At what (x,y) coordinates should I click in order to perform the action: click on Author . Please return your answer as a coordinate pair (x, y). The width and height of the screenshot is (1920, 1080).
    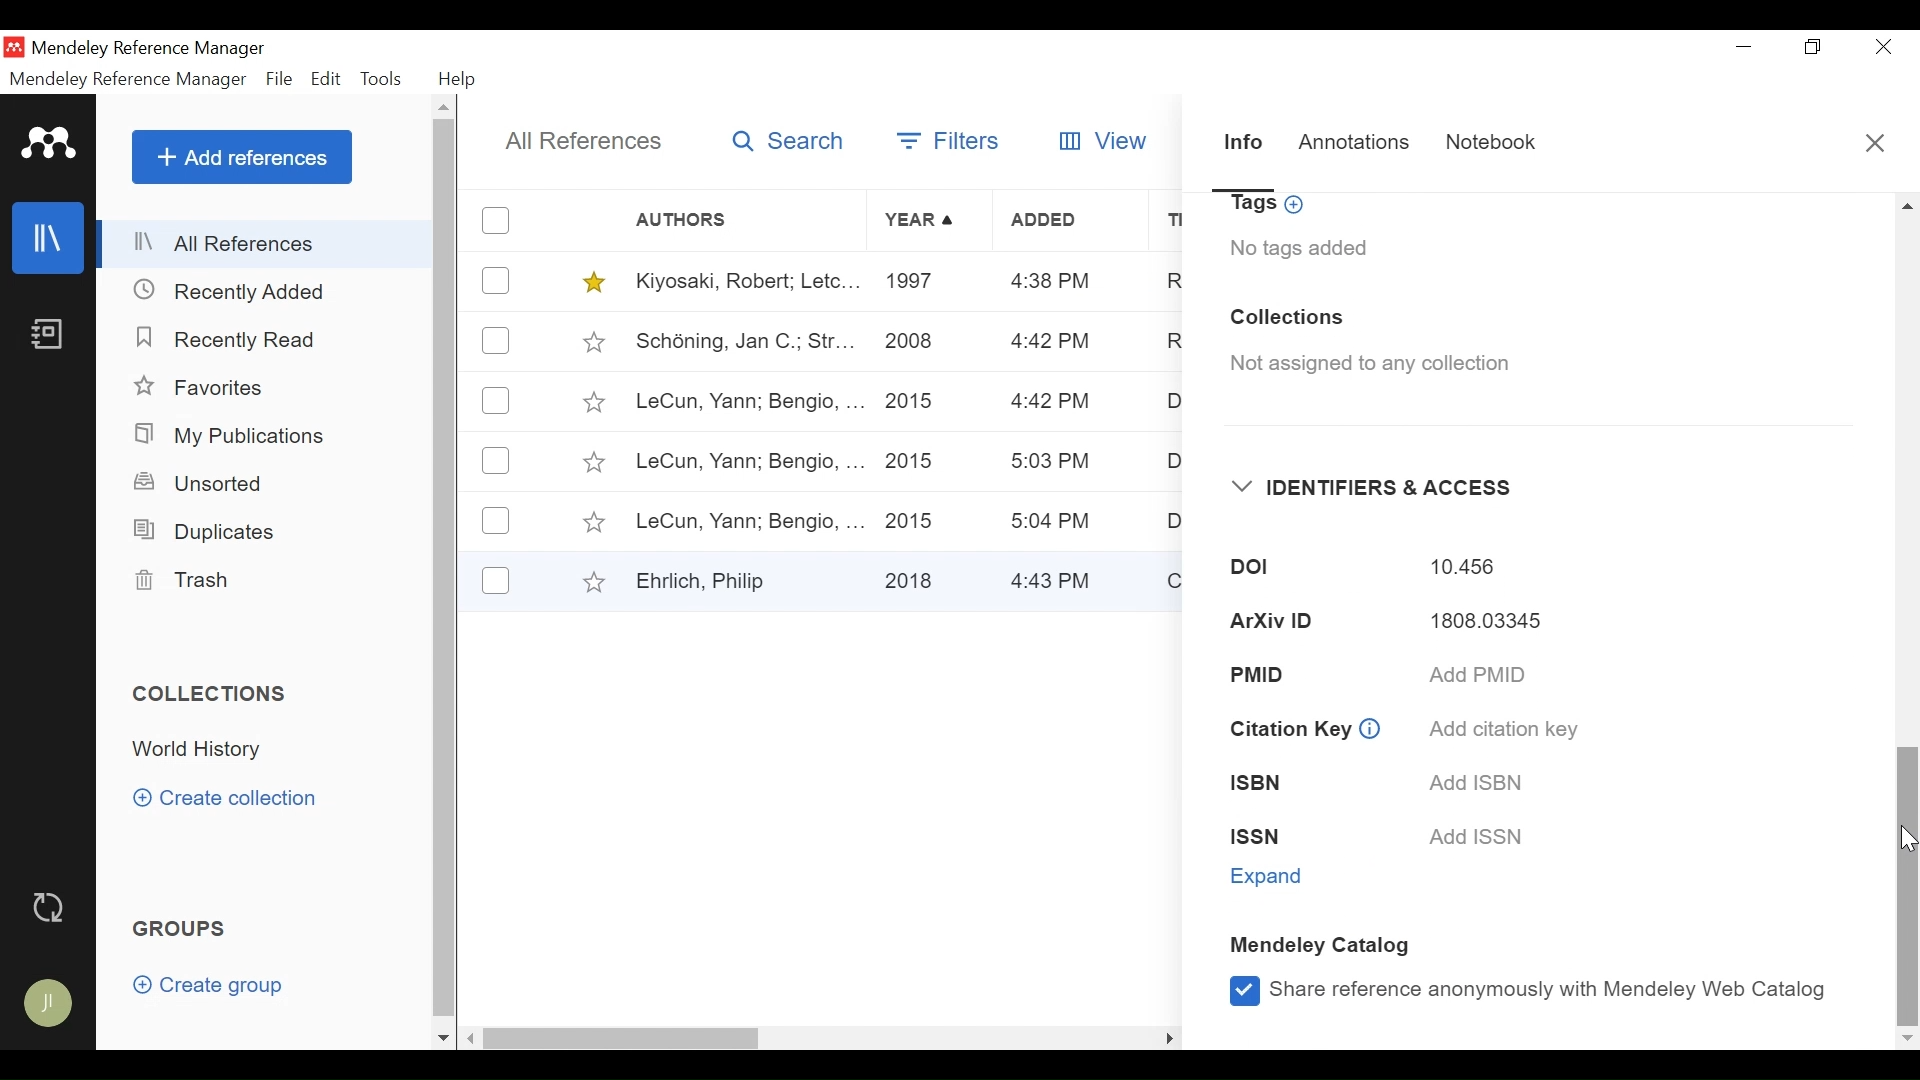
    Looking at the image, I should click on (748, 220).